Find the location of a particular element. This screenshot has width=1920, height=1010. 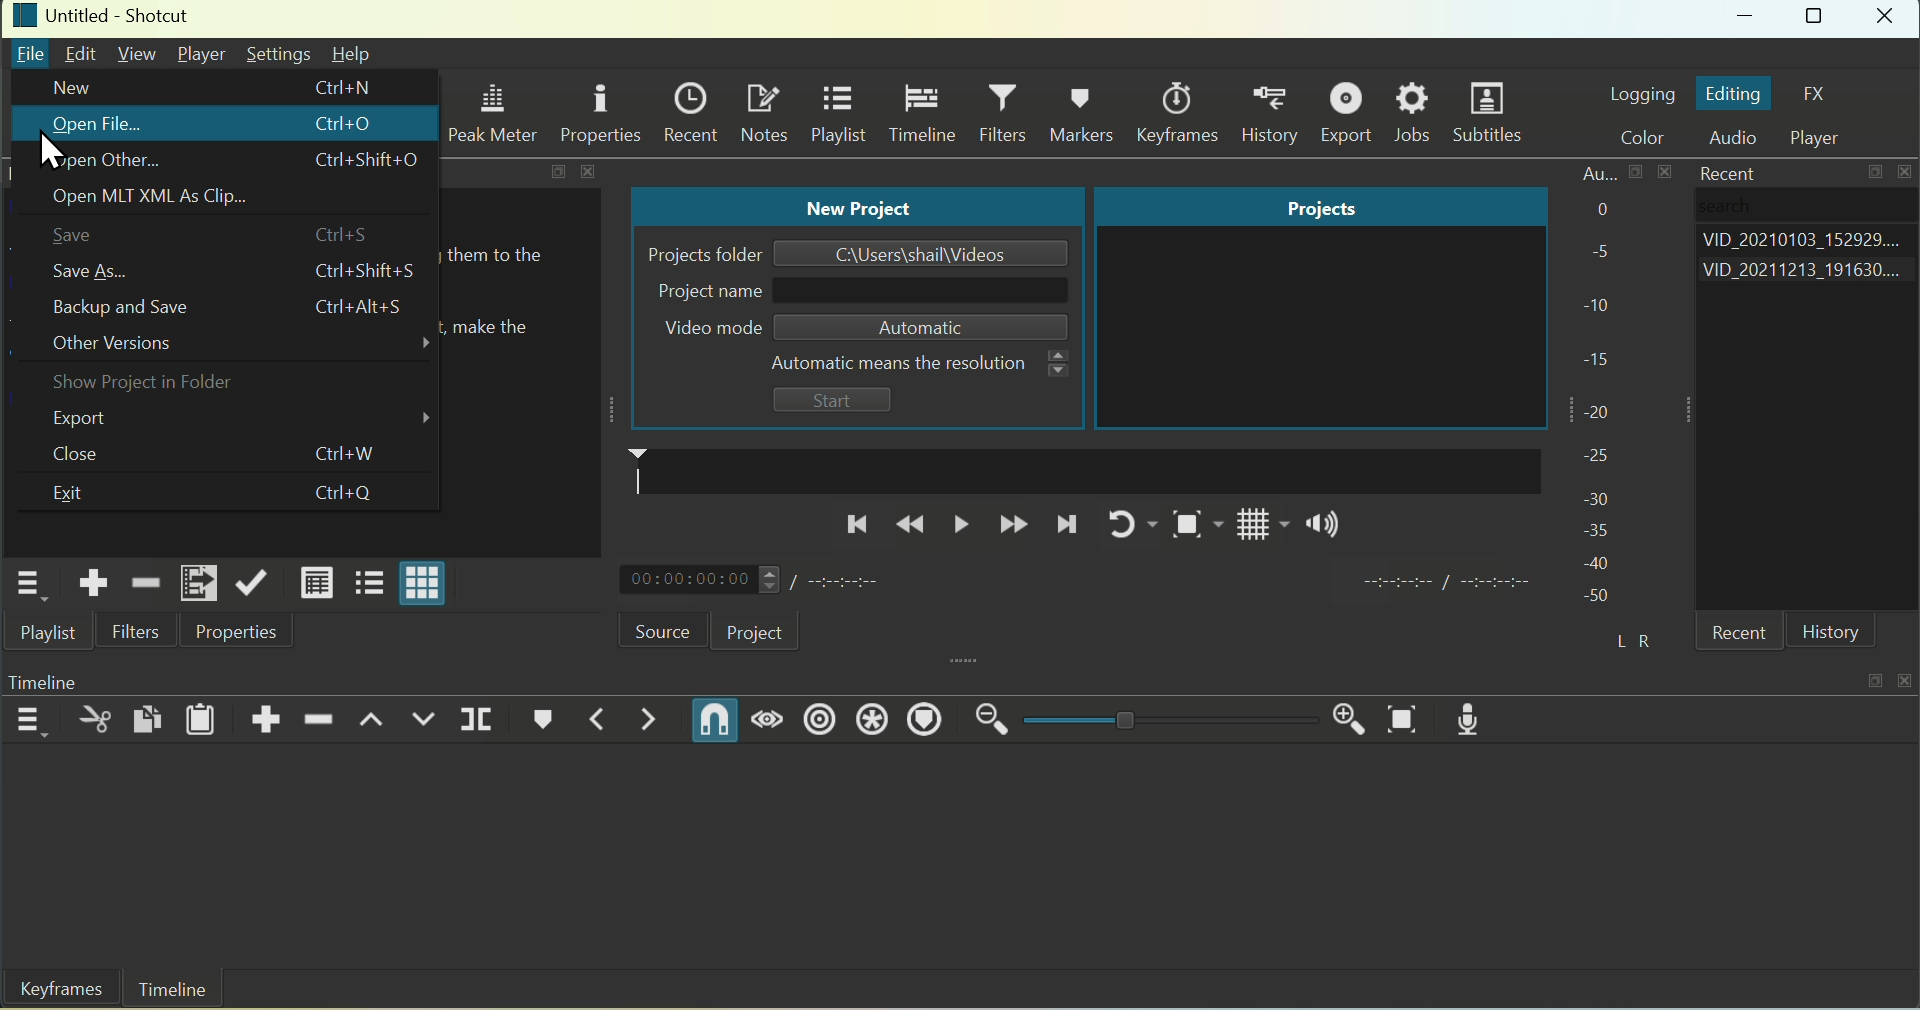

History is located at coordinates (1275, 113).